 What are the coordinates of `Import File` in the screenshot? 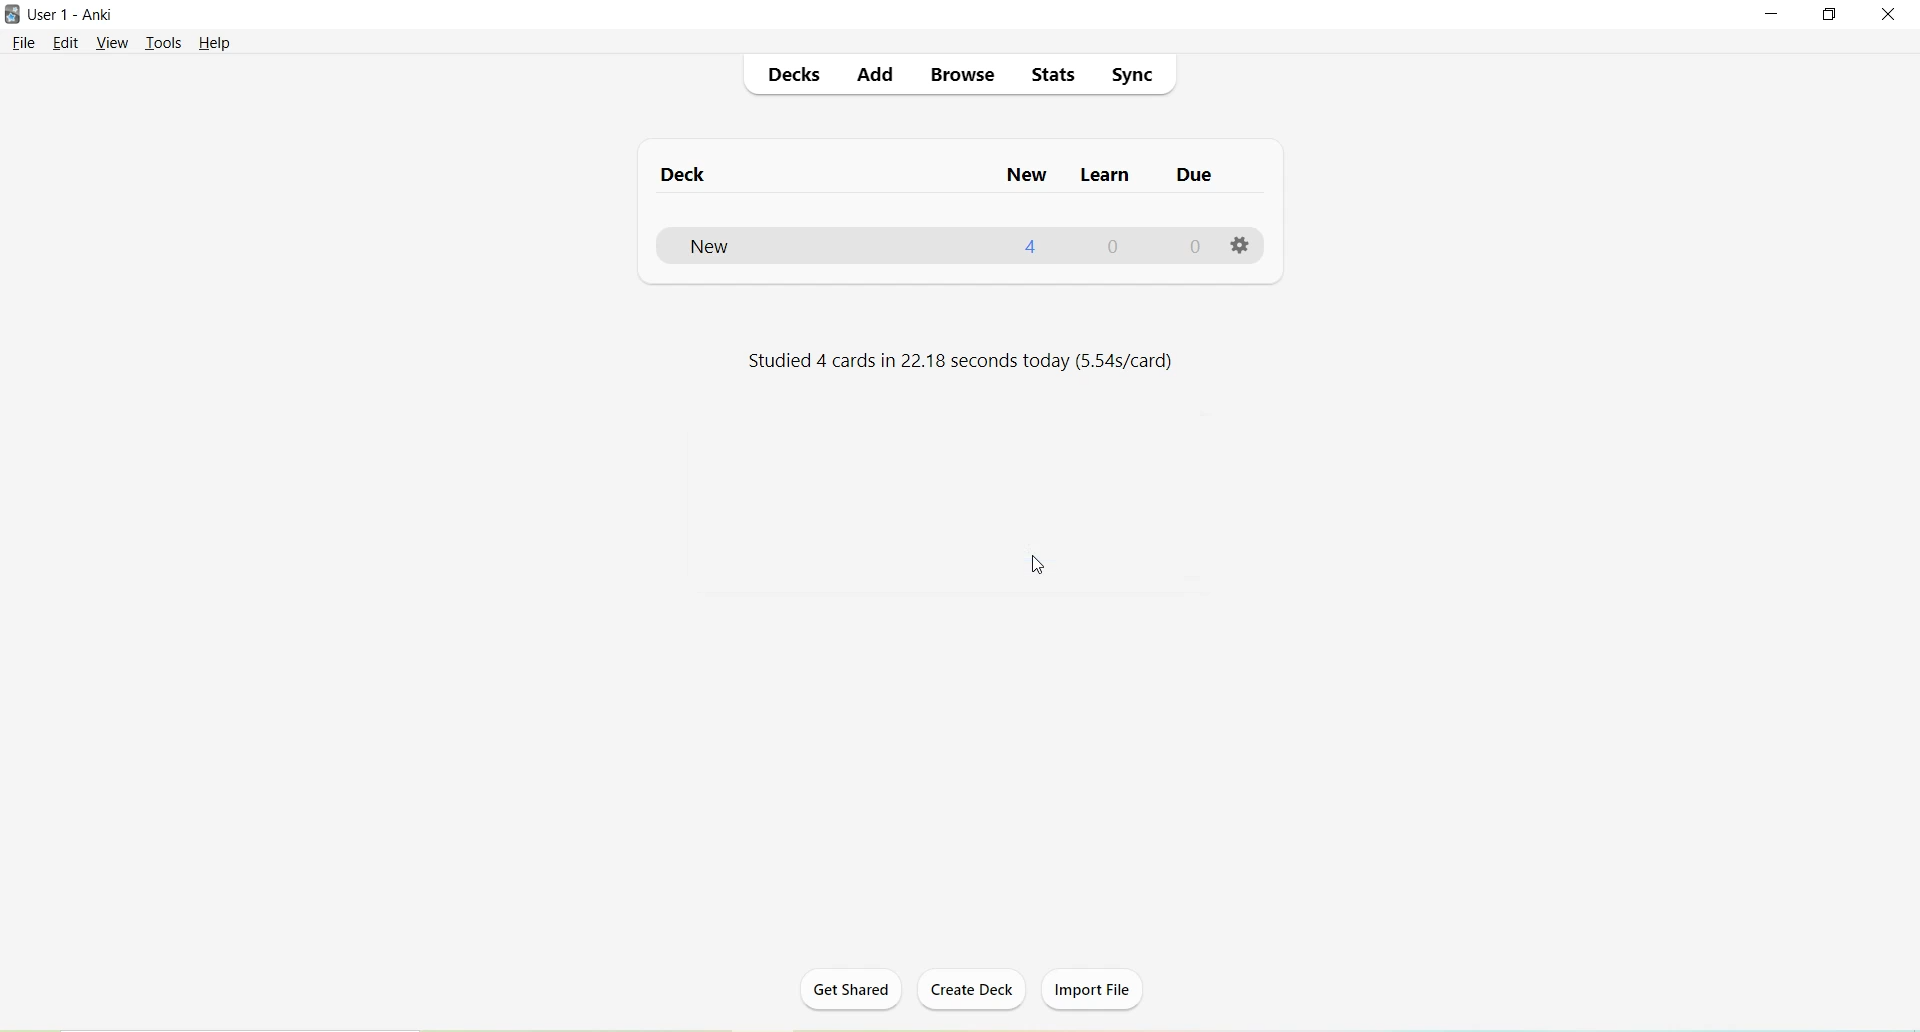 It's located at (1094, 989).